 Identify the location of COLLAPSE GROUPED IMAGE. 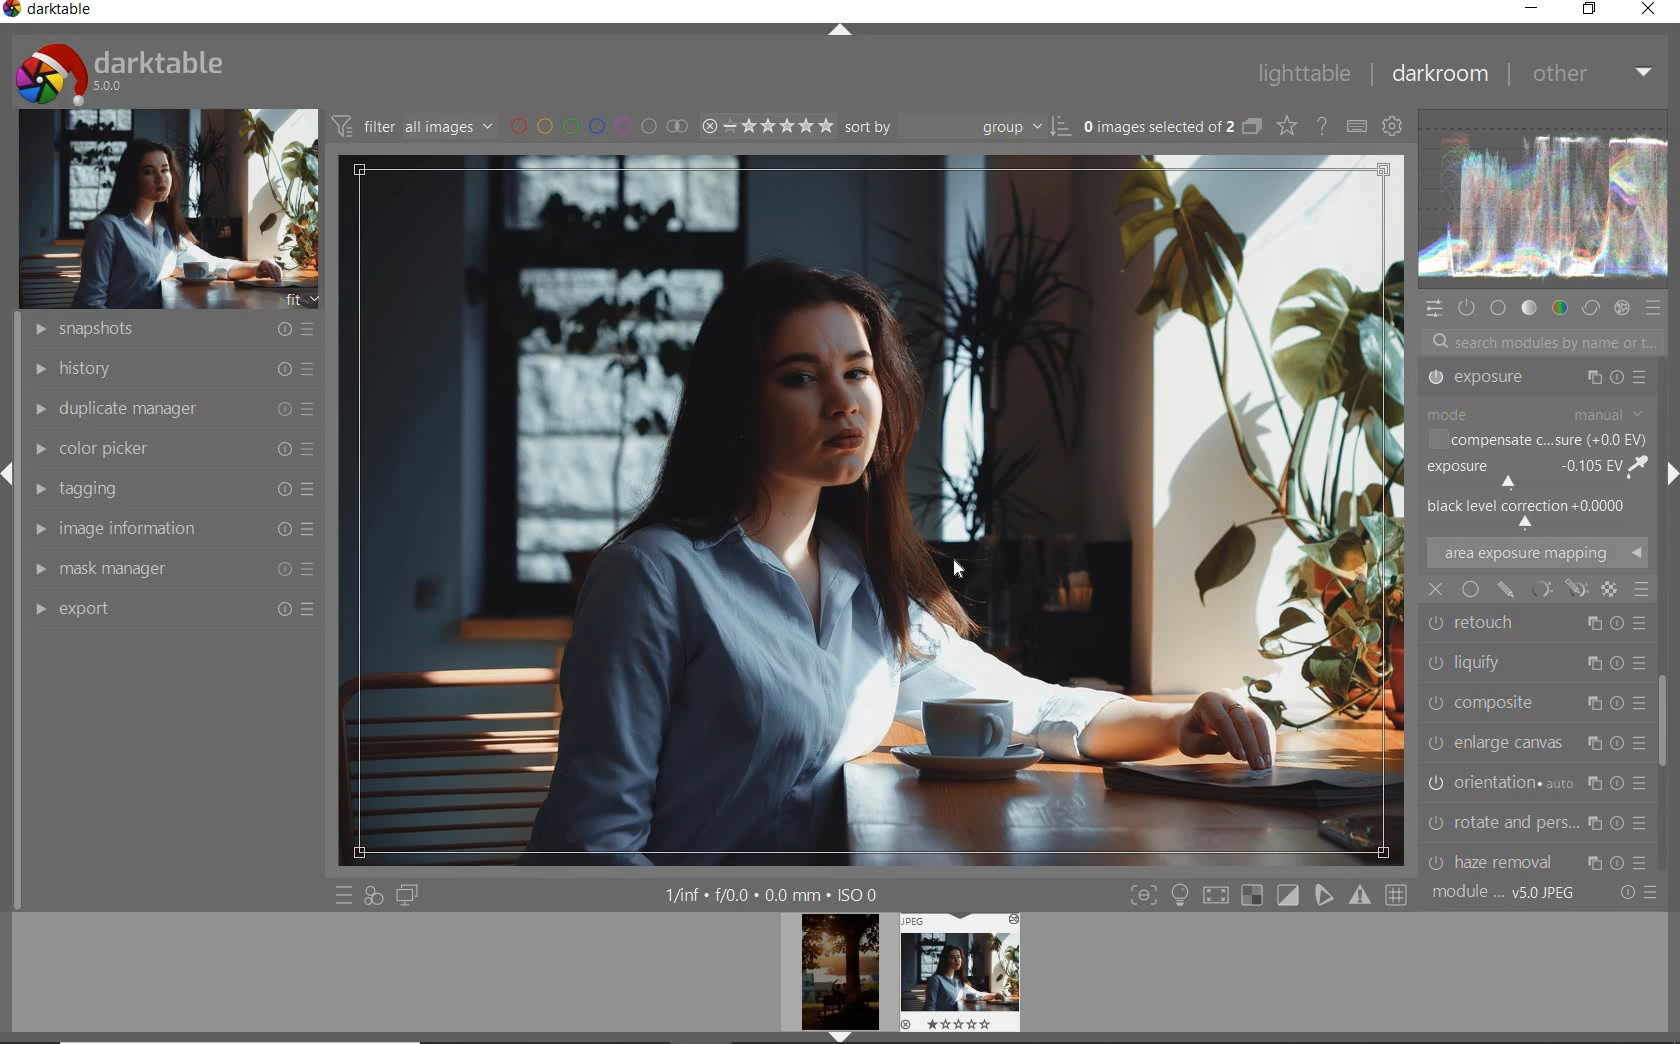
(1251, 128).